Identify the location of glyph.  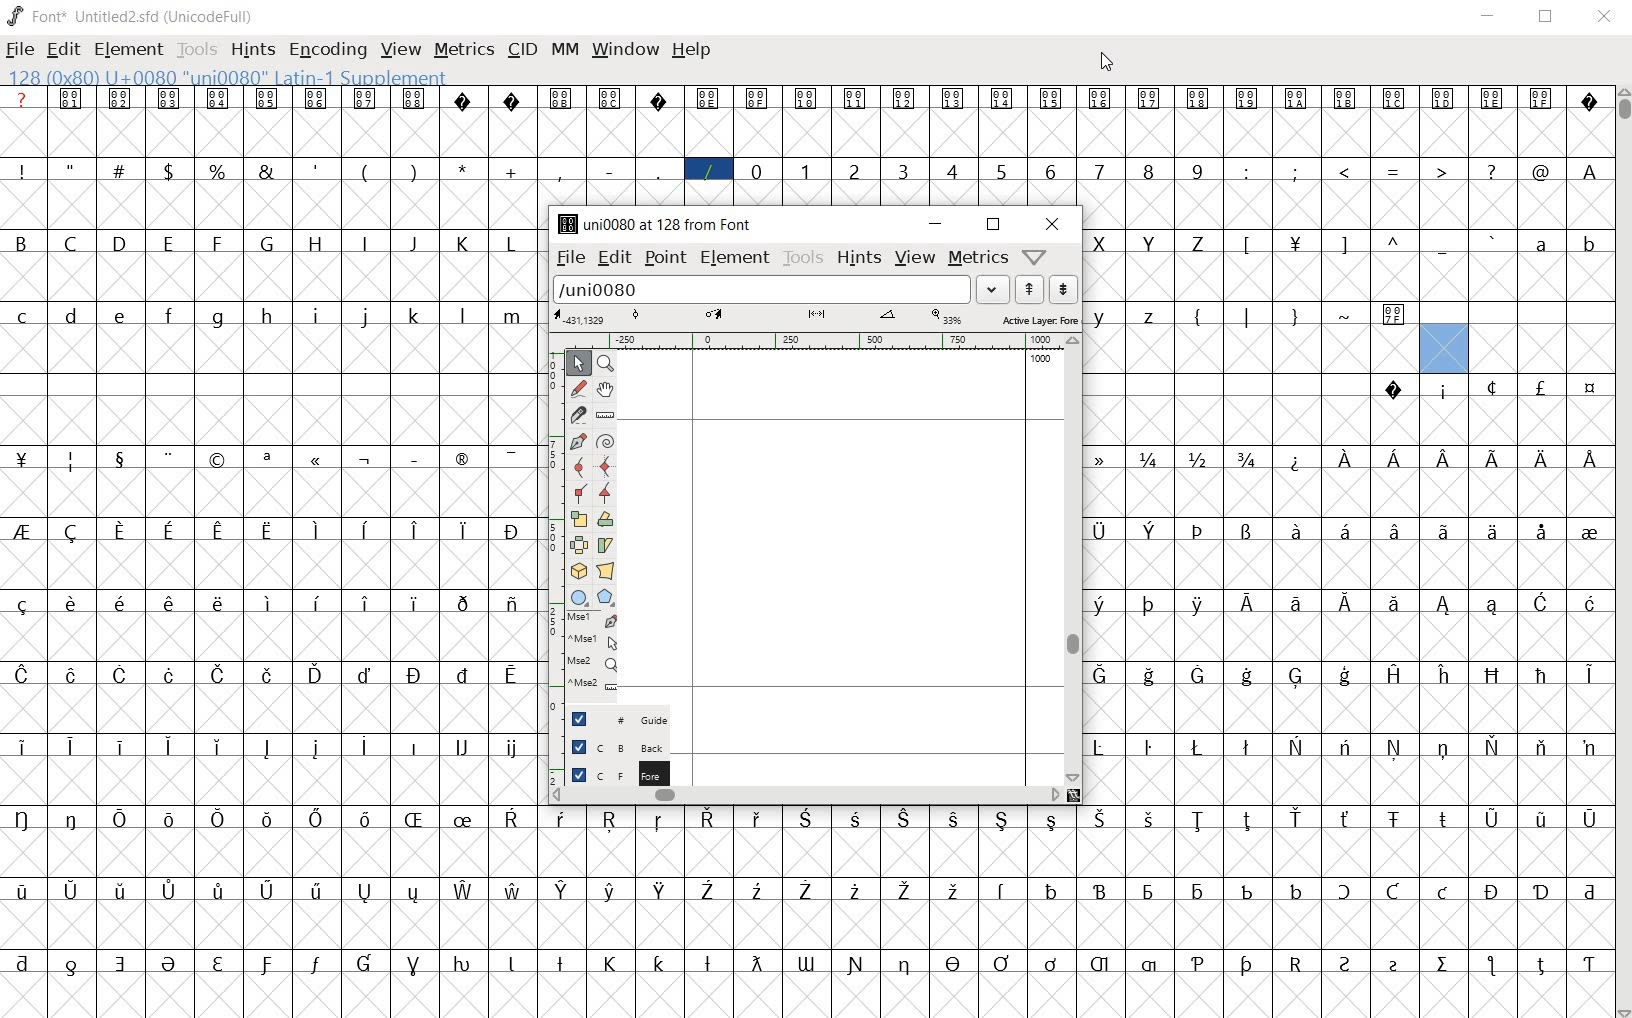
(1149, 676).